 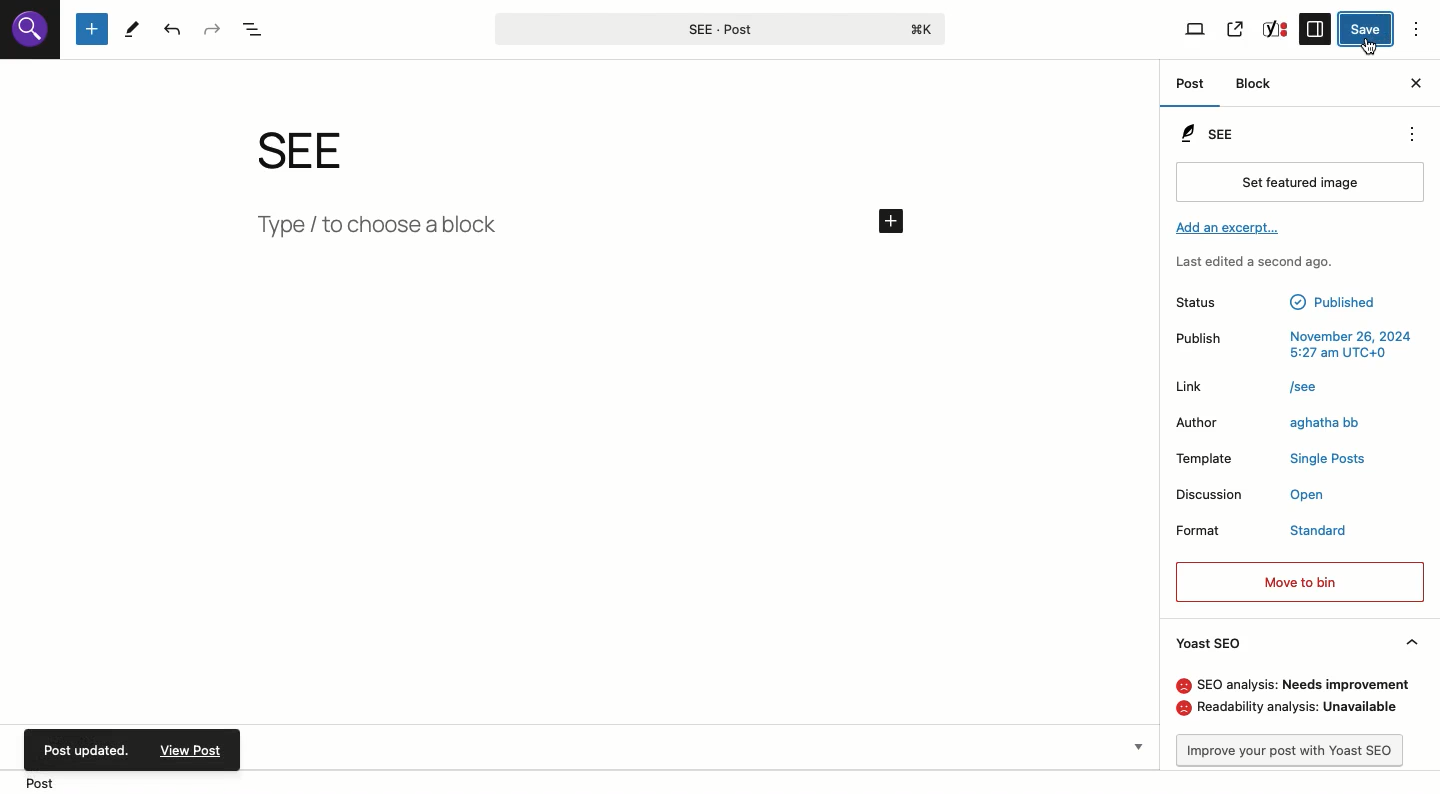 What do you see at coordinates (1282, 302) in the screenshot?
I see `Status` at bounding box center [1282, 302].